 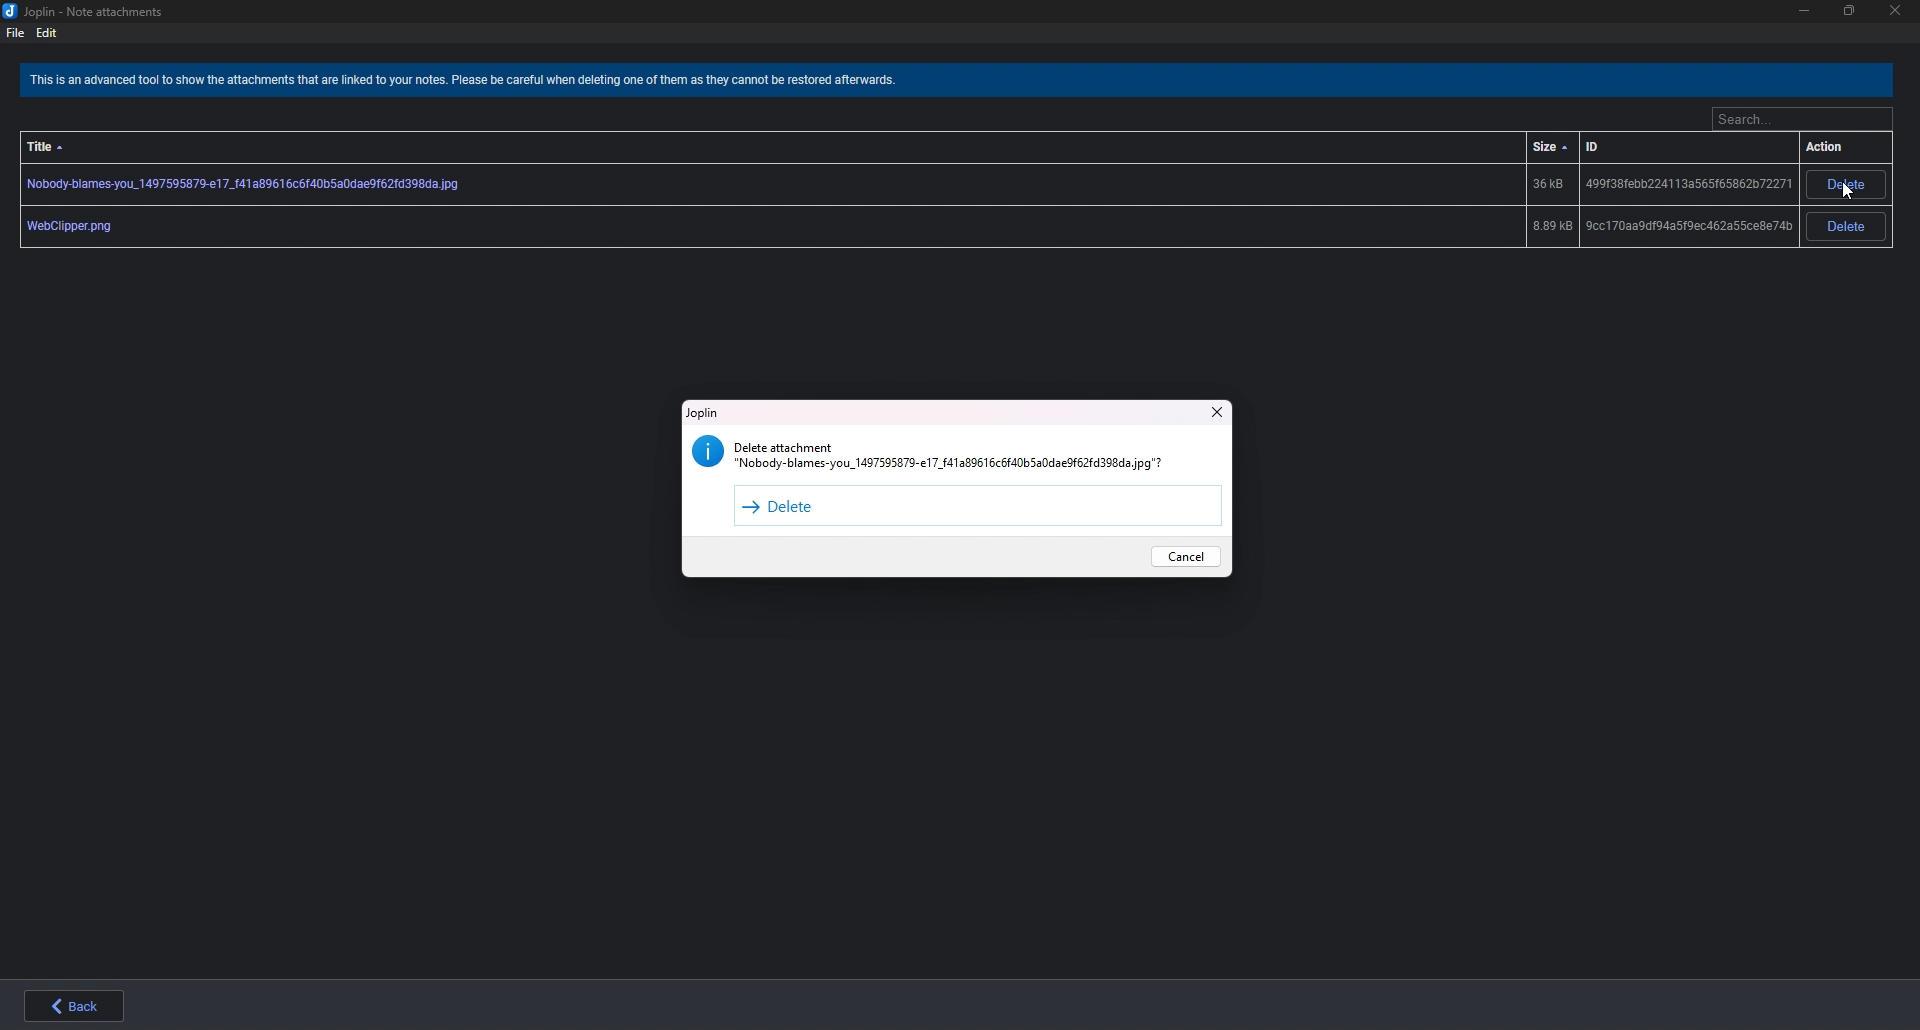 What do you see at coordinates (1848, 226) in the screenshot?
I see `Delete` at bounding box center [1848, 226].